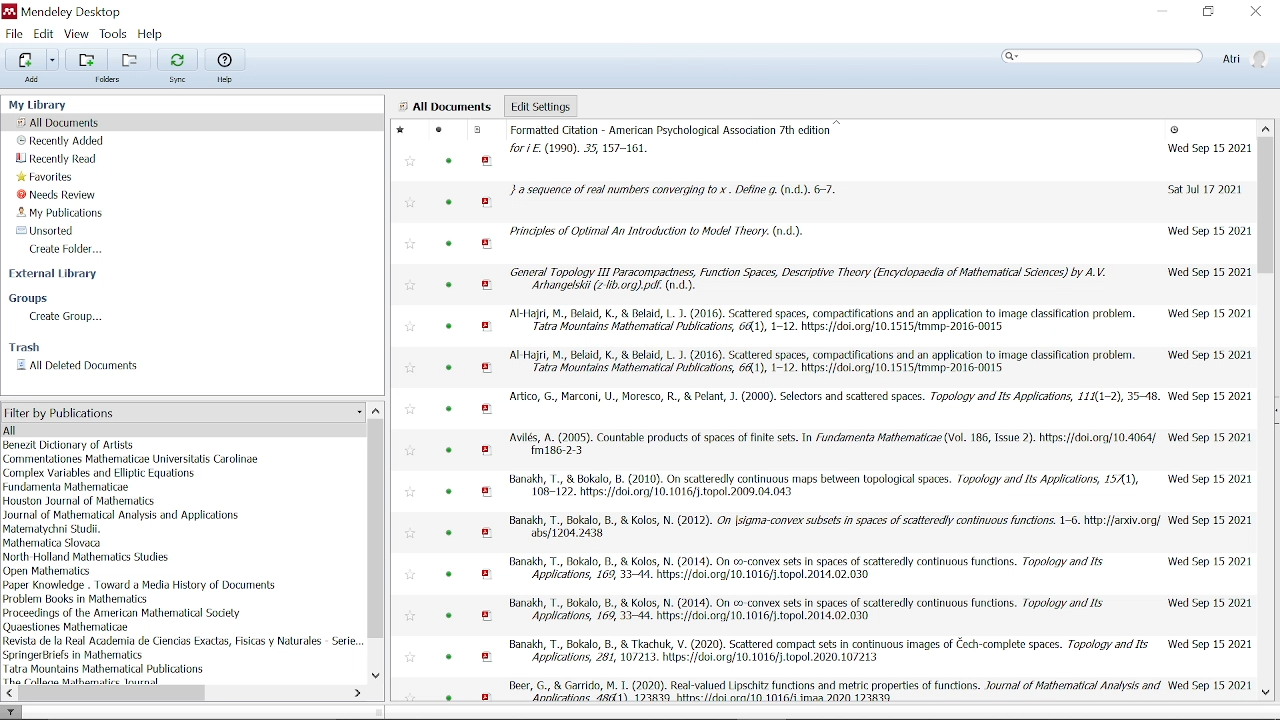 The height and width of the screenshot is (720, 1280). What do you see at coordinates (122, 613) in the screenshot?
I see `author` at bounding box center [122, 613].